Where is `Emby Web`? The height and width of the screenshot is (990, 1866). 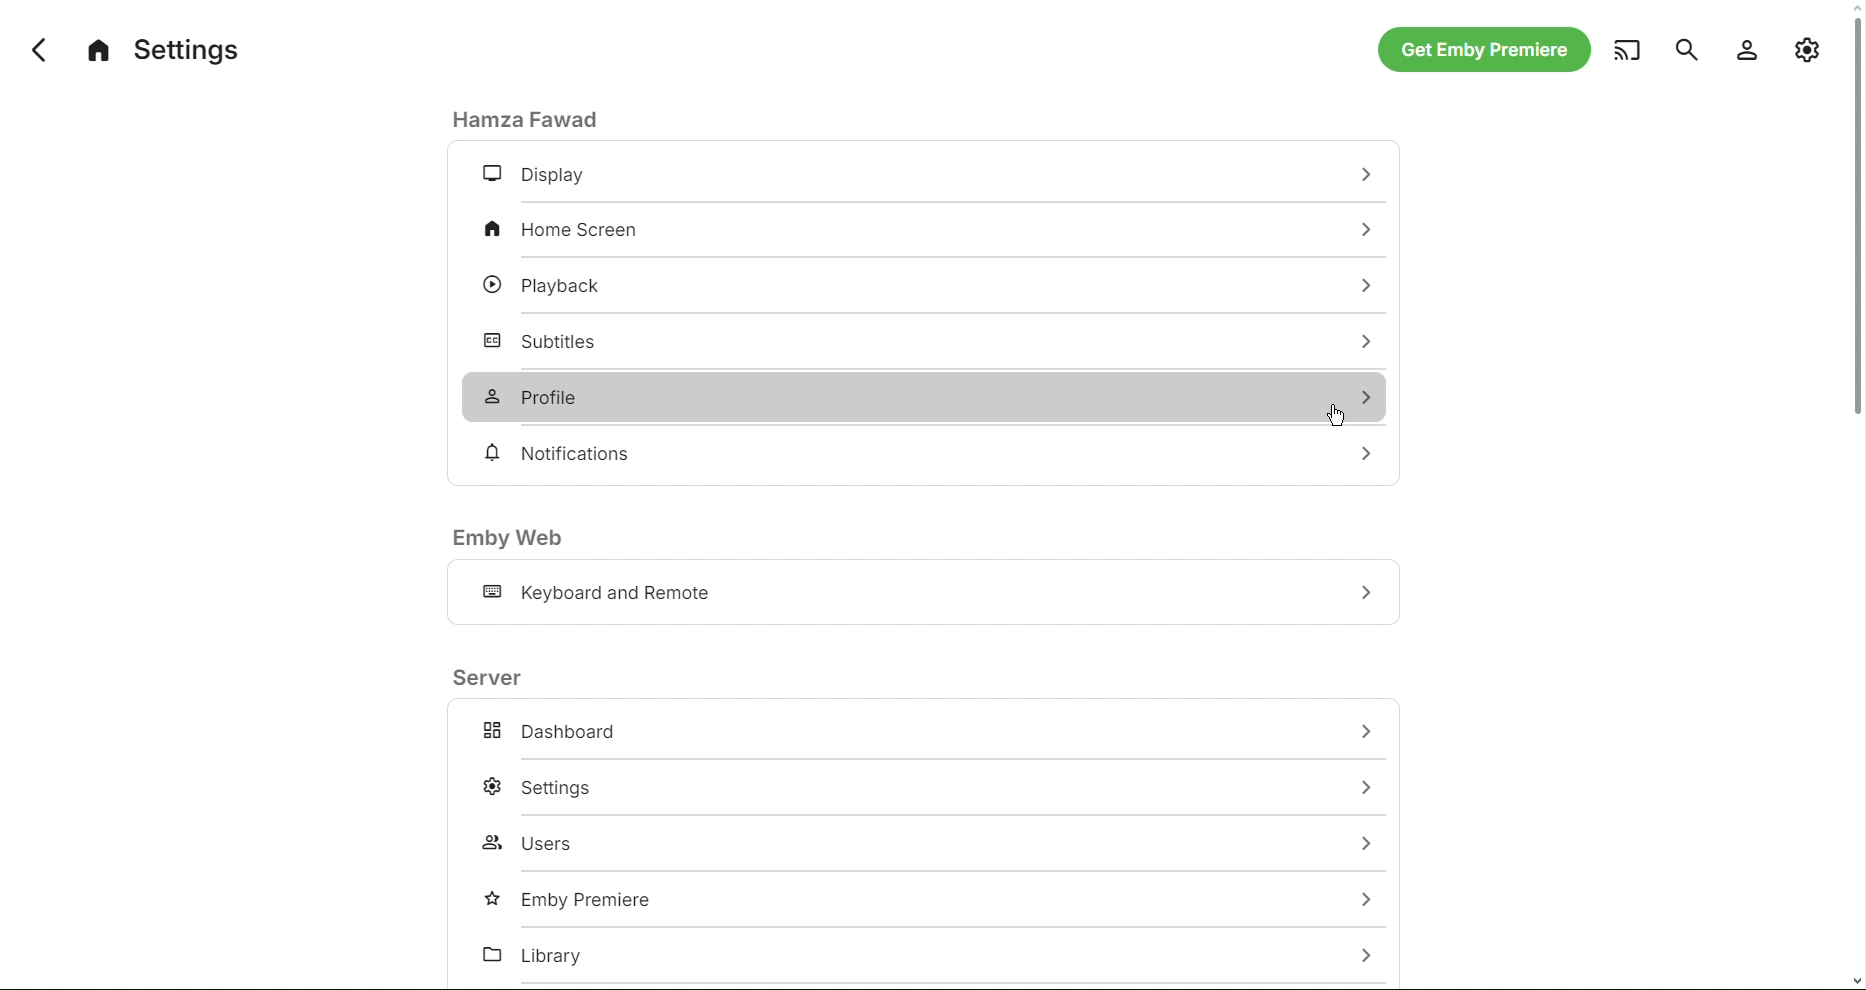 Emby Web is located at coordinates (509, 538).